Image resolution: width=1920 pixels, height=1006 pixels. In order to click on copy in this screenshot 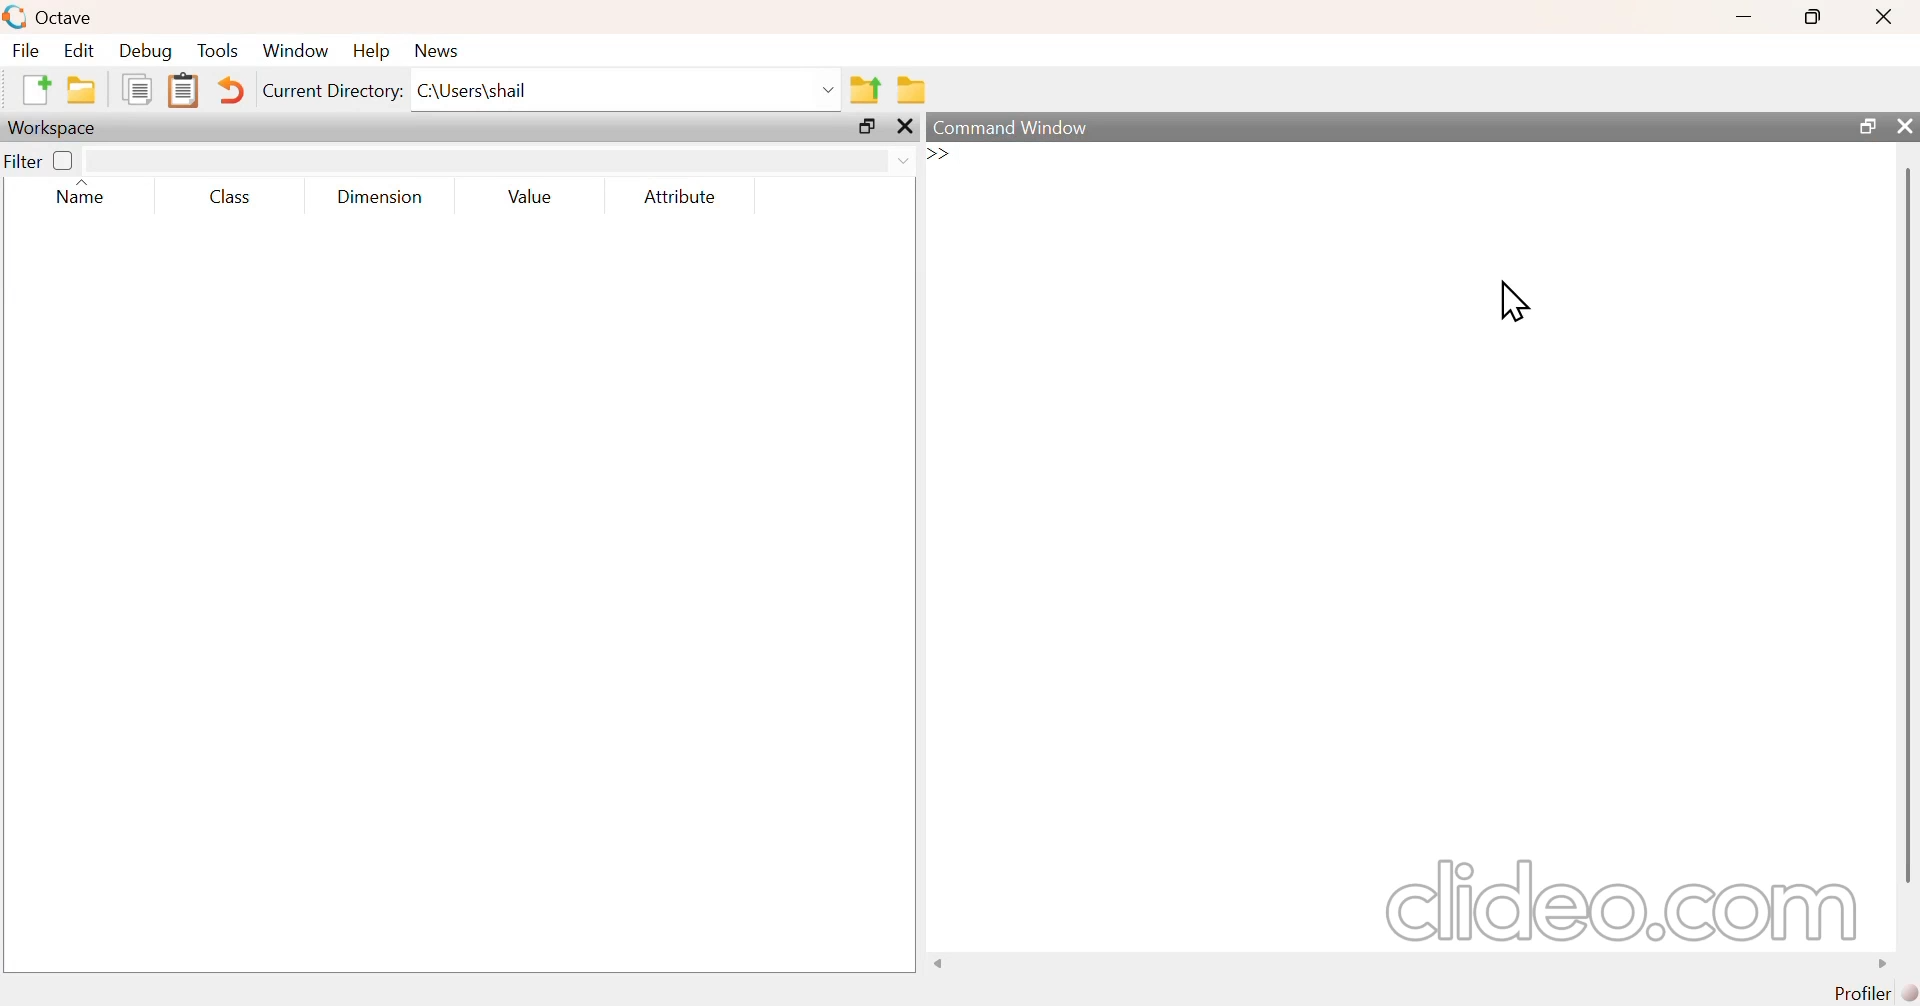, I will do `click(131, 91)`.